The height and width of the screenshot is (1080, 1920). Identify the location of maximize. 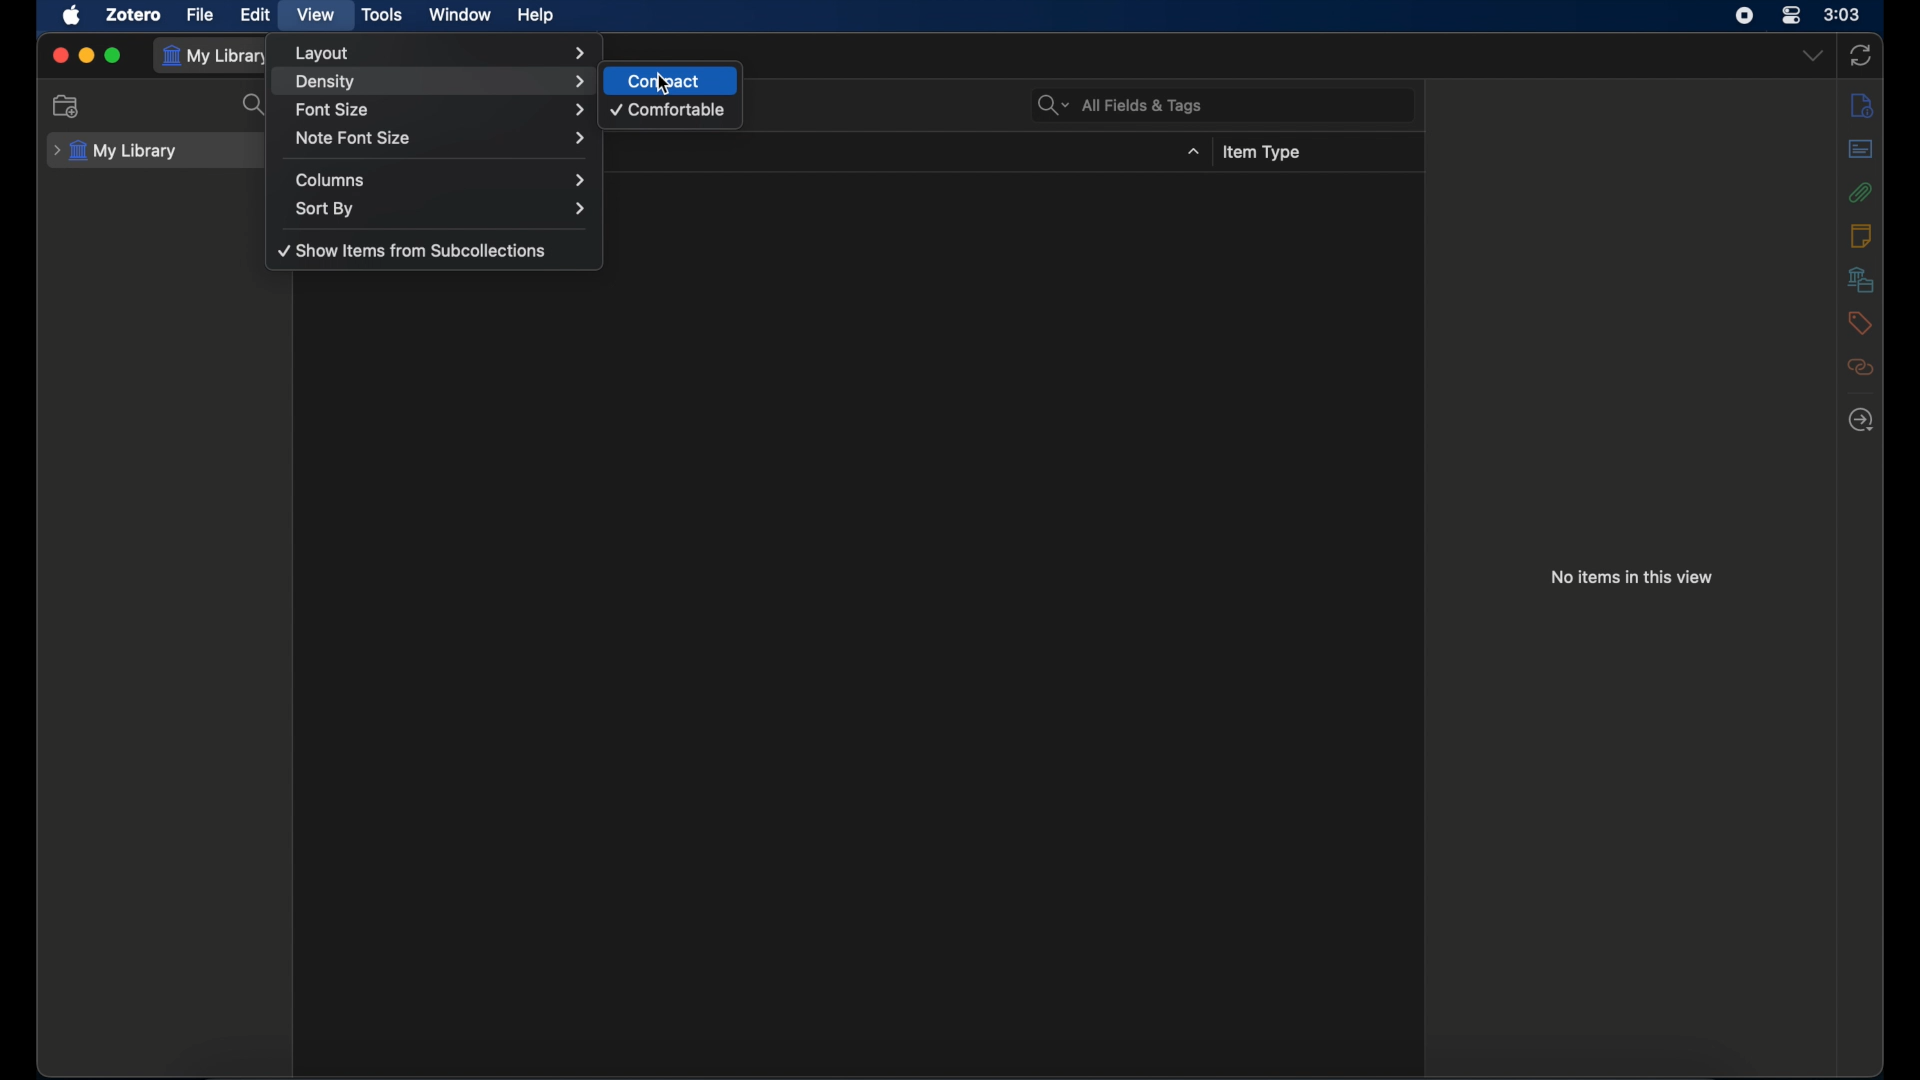
(114, 55).